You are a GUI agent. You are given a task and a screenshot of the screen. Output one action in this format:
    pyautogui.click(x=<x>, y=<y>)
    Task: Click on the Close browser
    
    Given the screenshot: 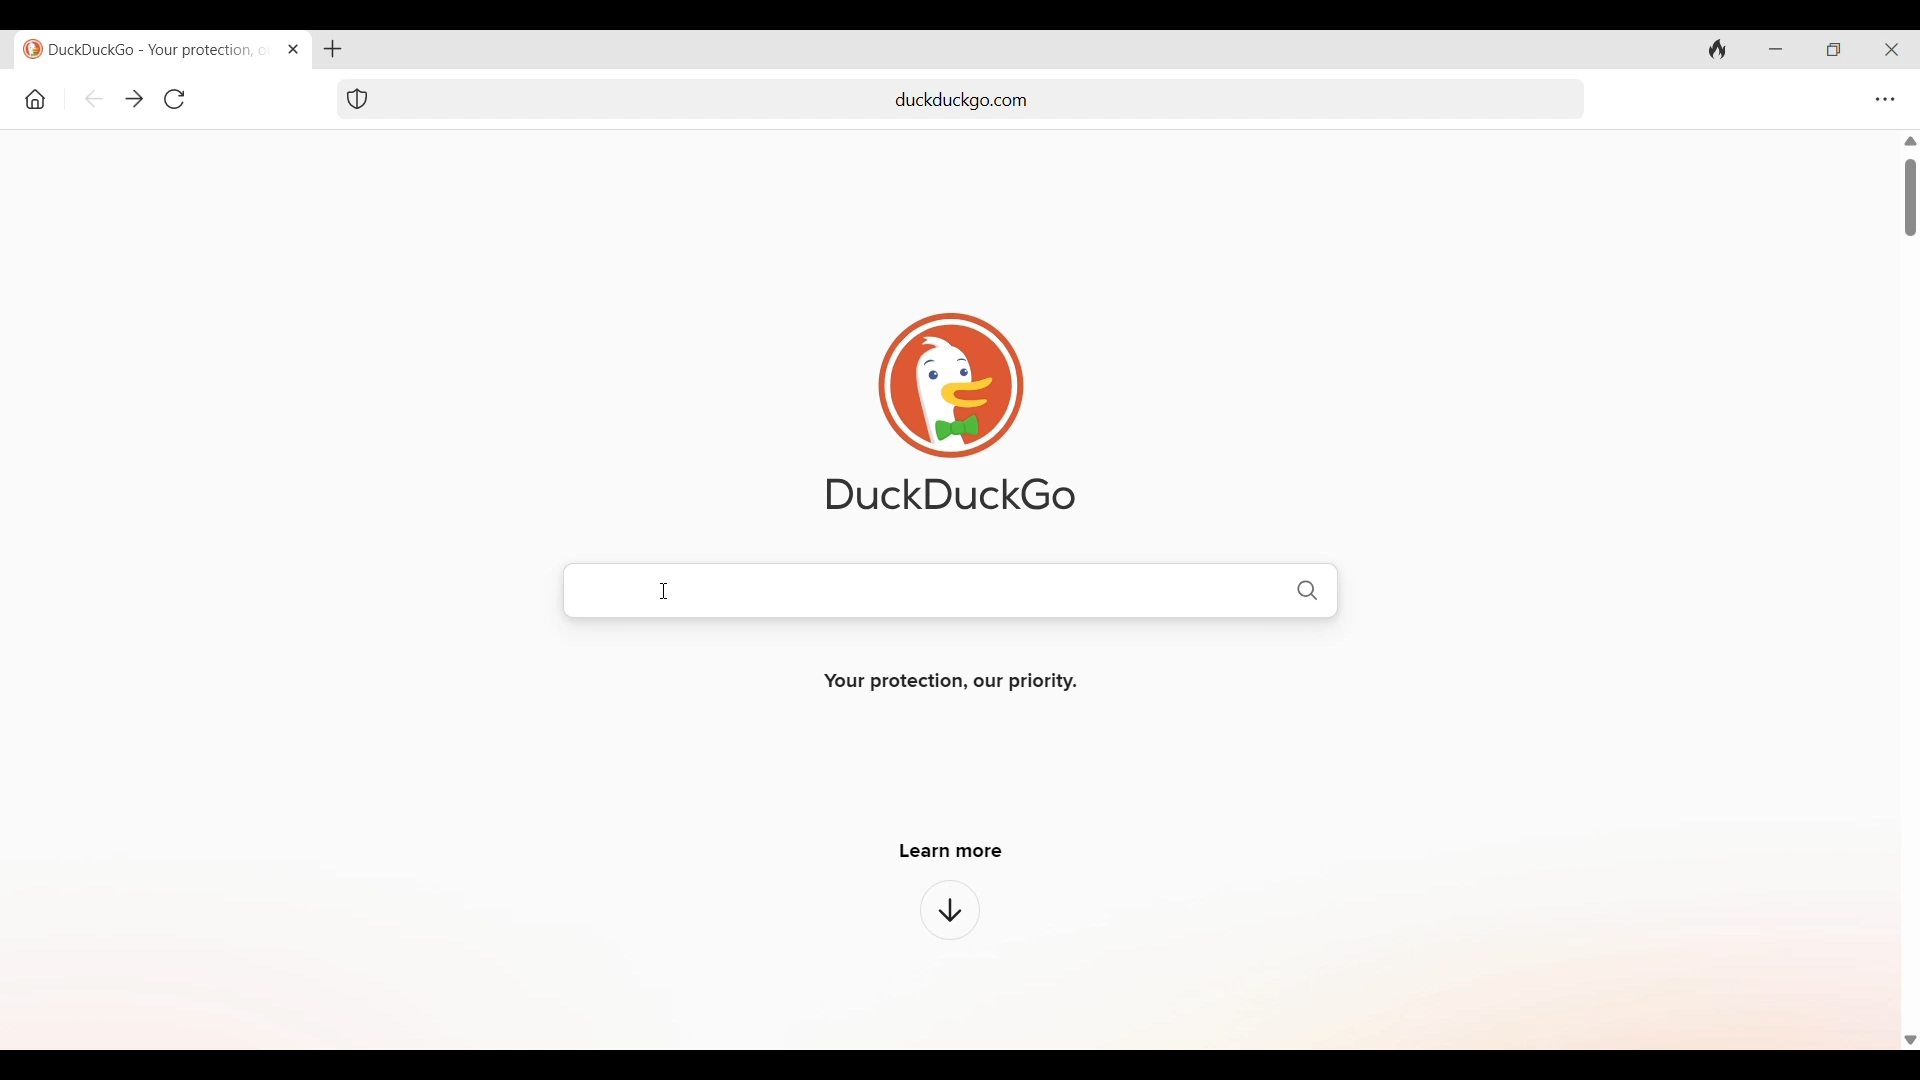 What is the action you would take?
    pyautogui.click(x=1892, y=49)
    